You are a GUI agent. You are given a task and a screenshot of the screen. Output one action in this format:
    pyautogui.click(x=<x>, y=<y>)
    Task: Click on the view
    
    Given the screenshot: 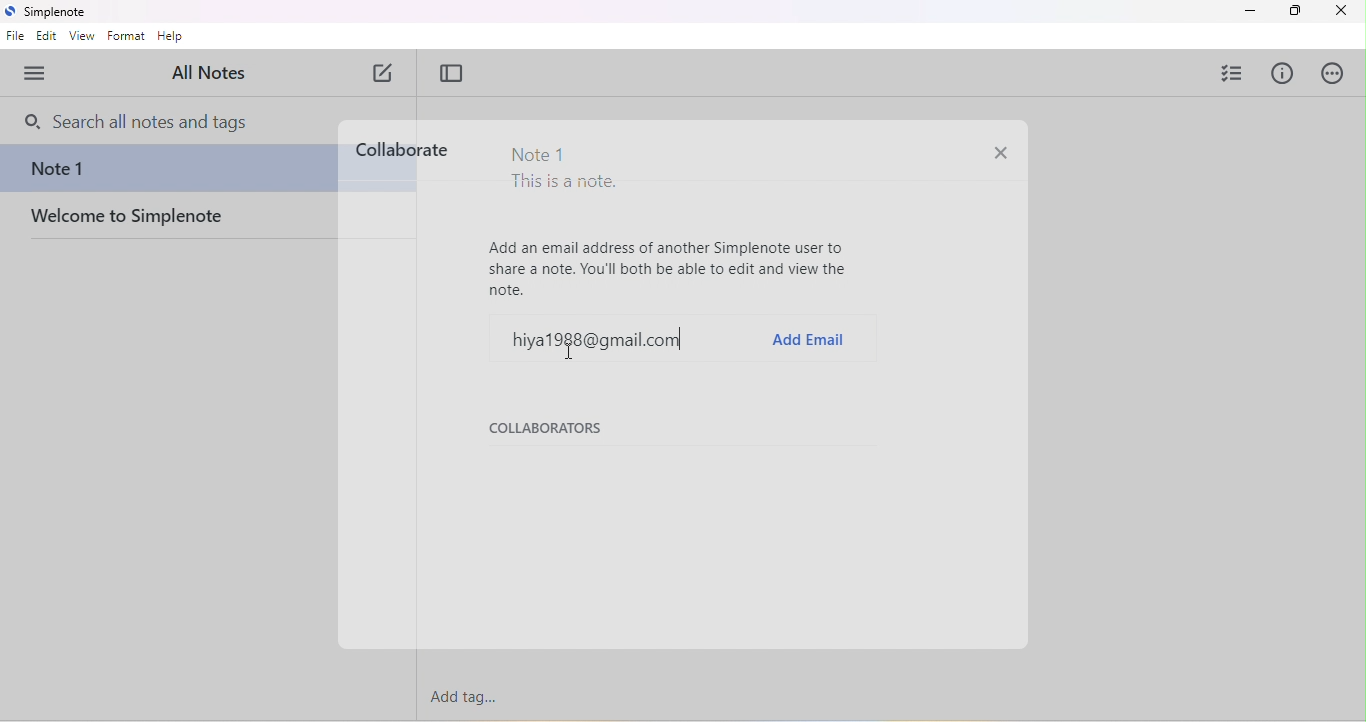 What is the action you would take?
    pyautogui.click(x=82, y=37)
    